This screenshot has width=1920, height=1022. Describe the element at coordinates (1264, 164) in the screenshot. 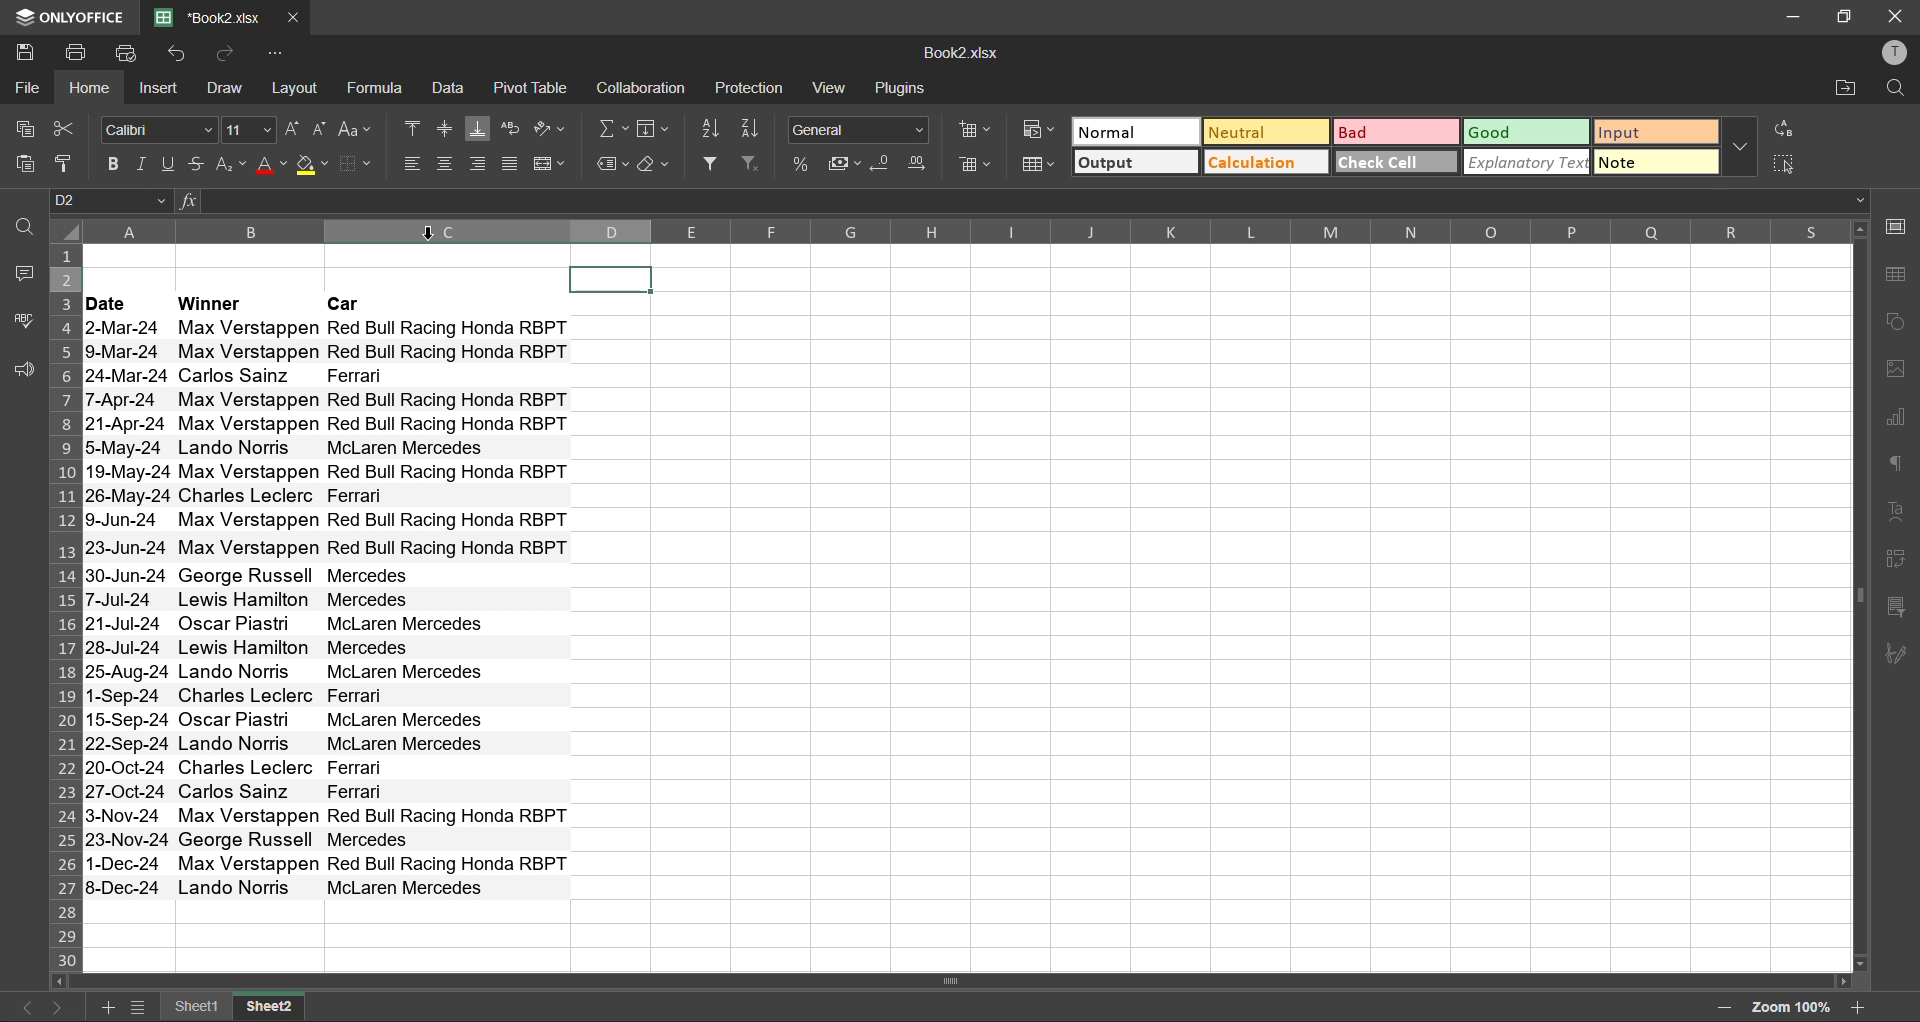

I see `calculation` at that location.